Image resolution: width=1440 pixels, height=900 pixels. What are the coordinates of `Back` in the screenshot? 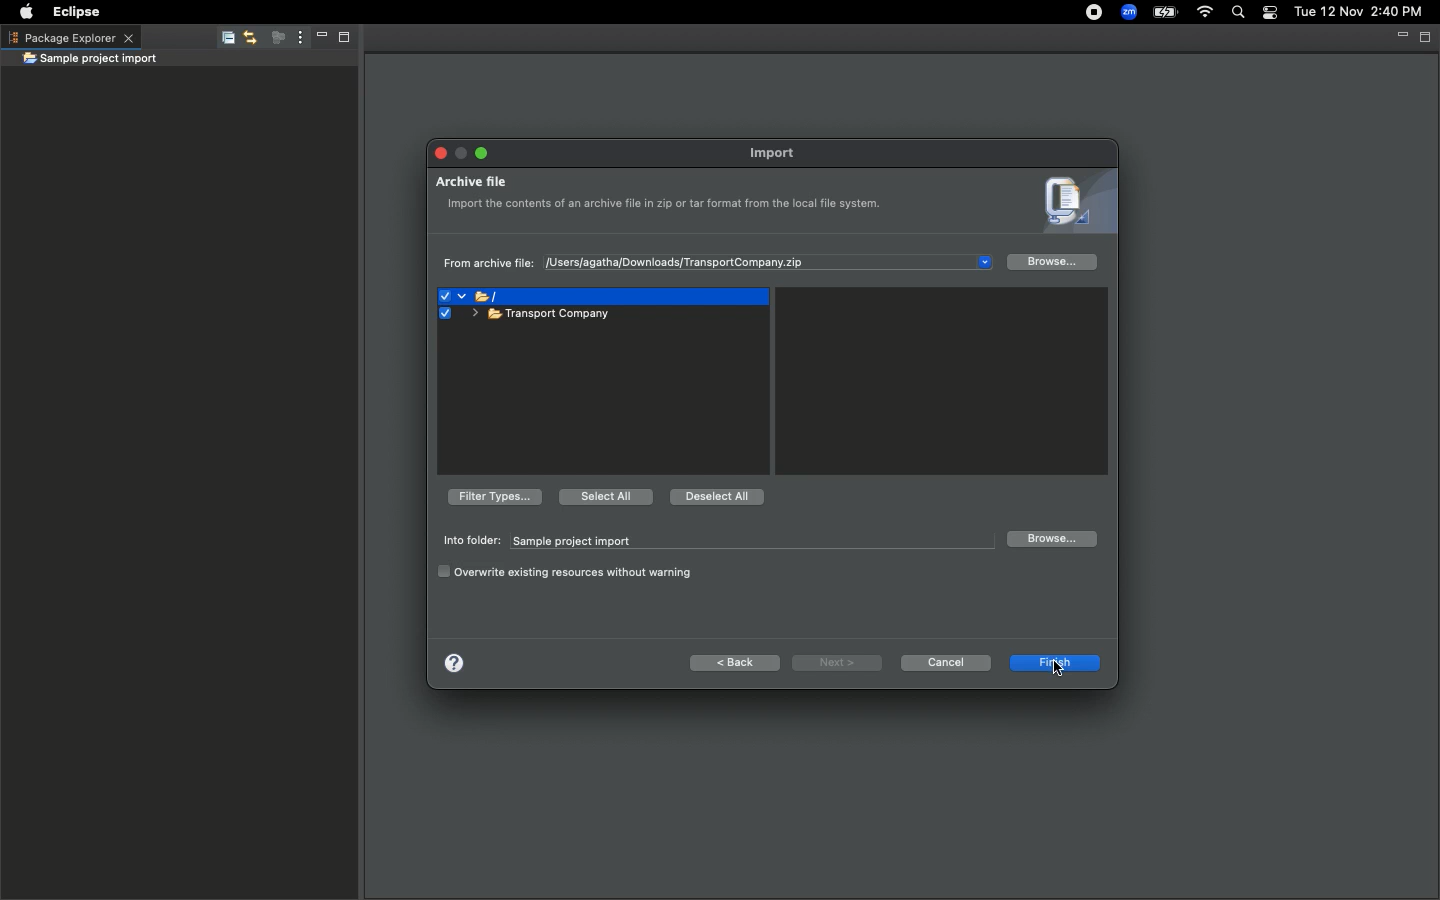 It's located at (736, 663).